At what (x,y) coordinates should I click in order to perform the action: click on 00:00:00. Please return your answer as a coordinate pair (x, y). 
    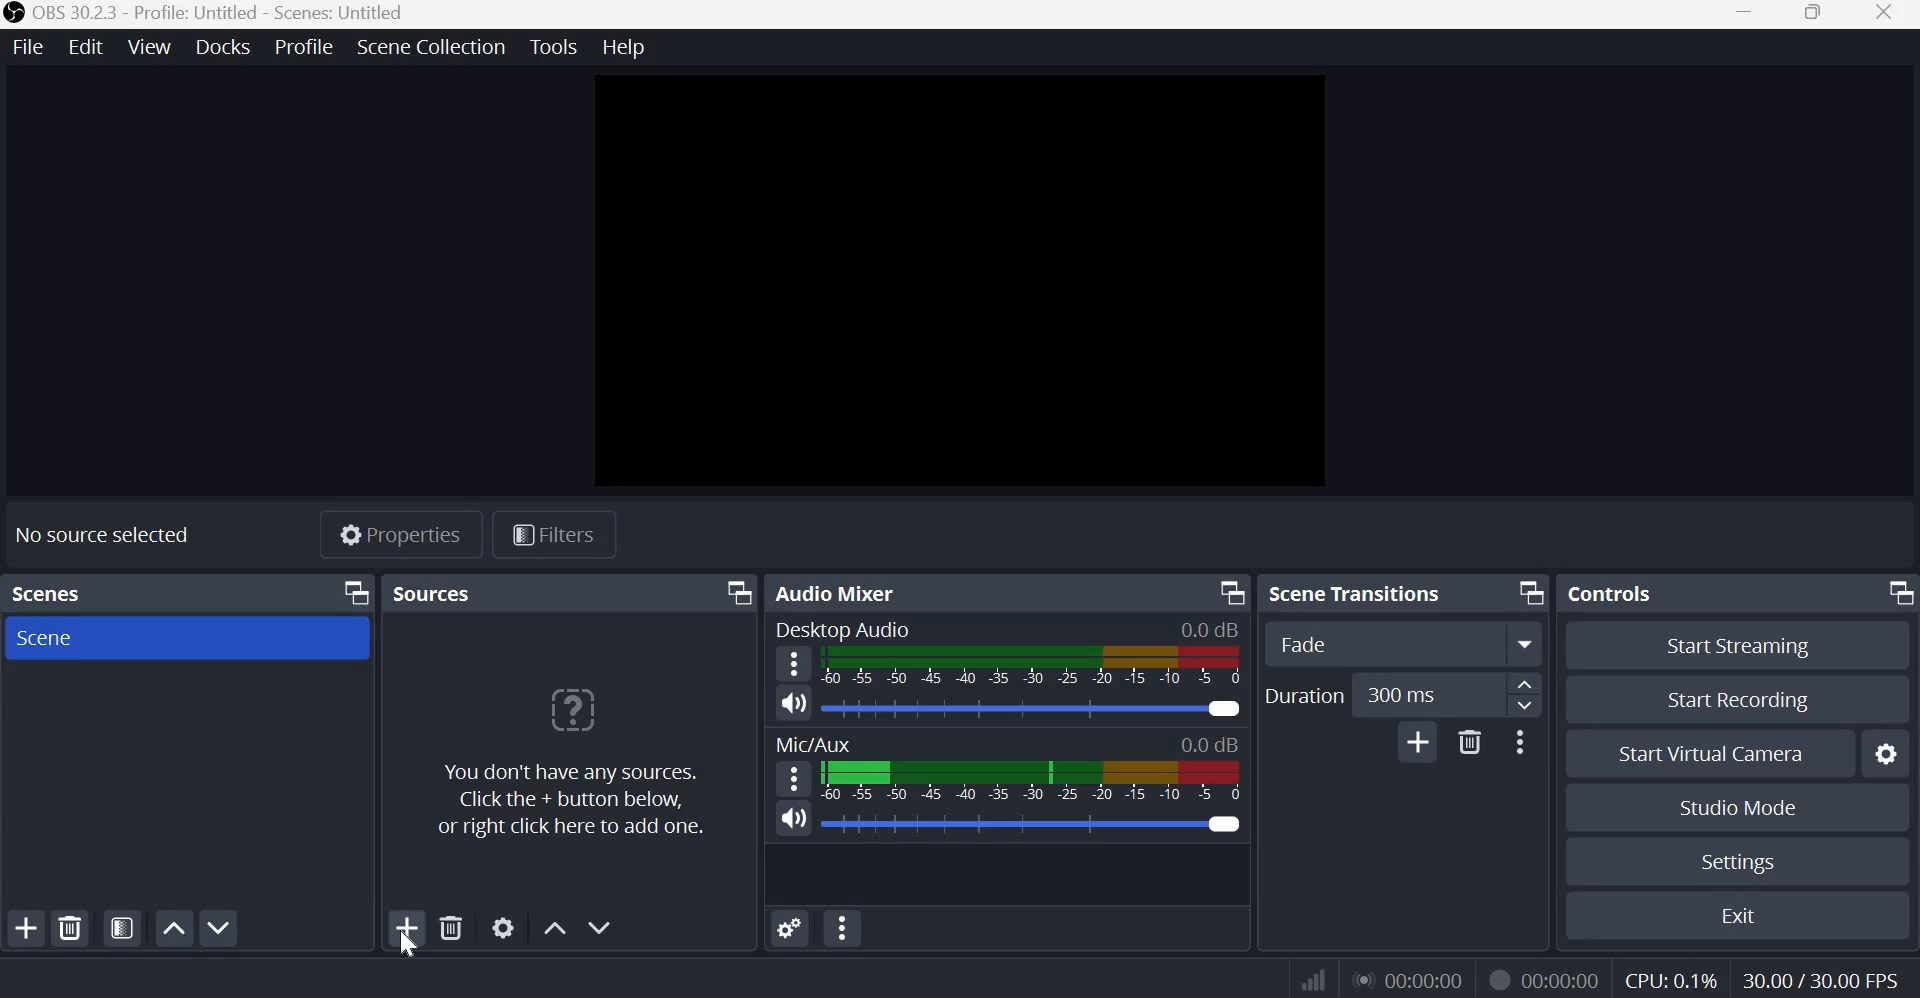
    Looking at the image, I should click on (1561, 981).